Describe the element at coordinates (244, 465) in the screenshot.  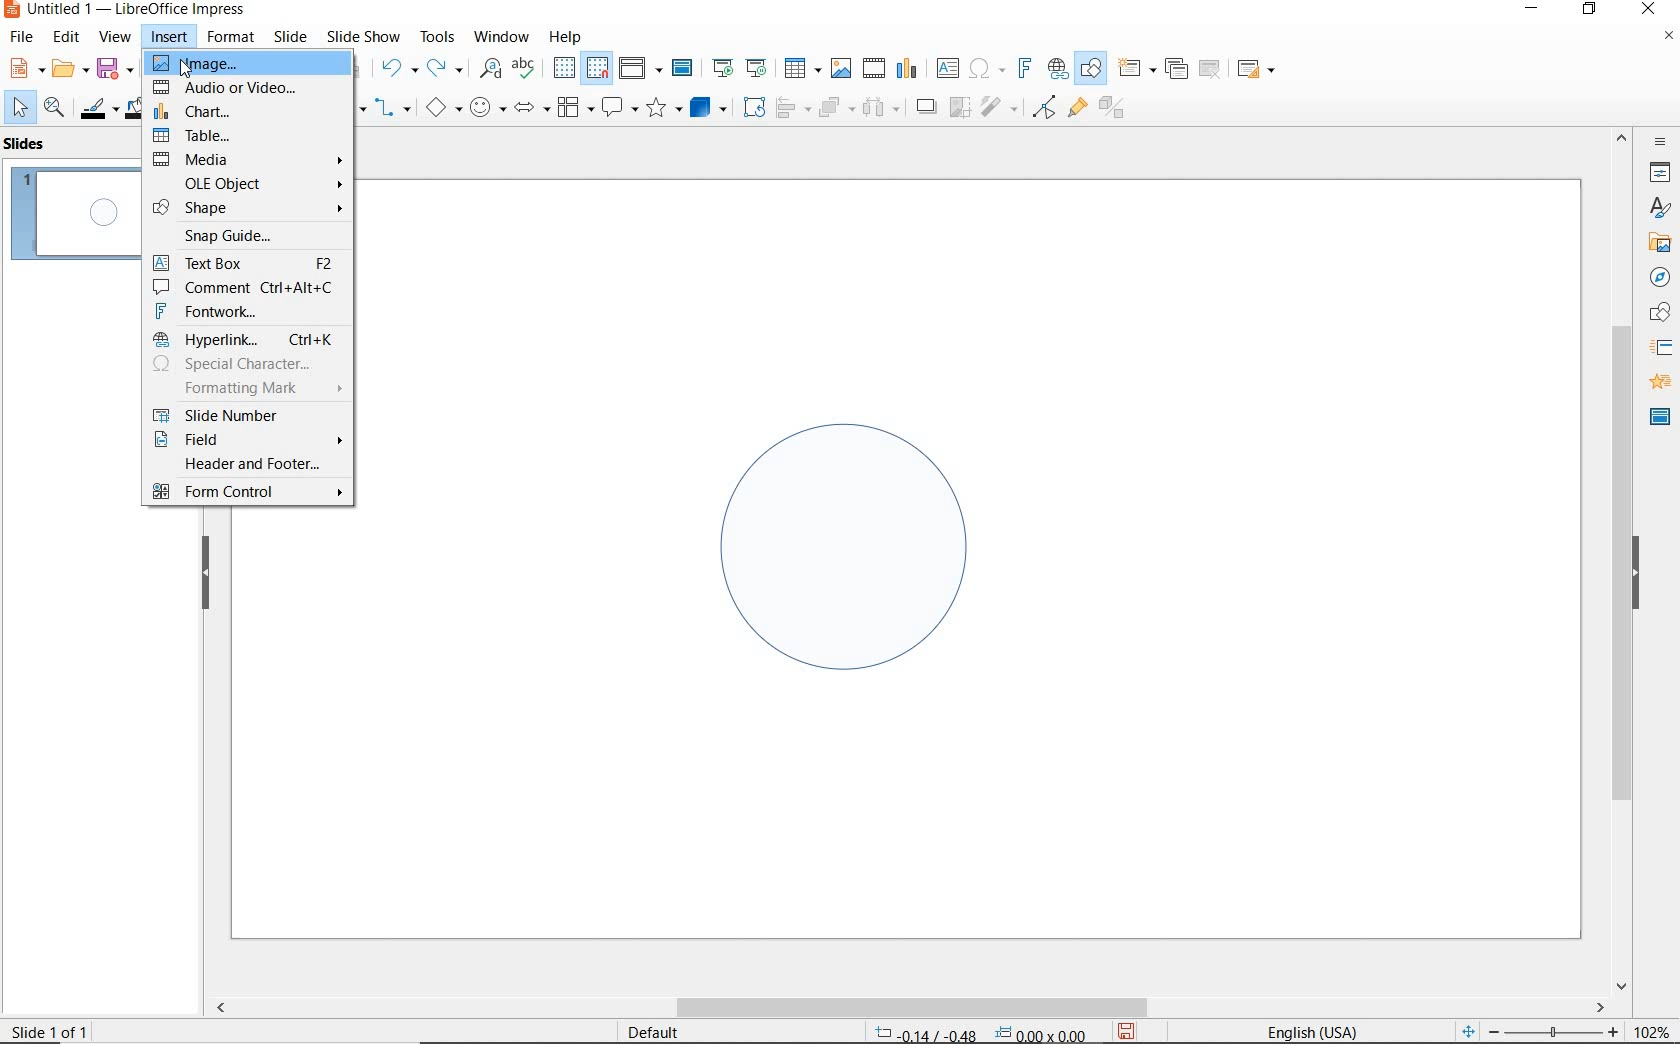
I see `HEADER & FOOTER` at that location.